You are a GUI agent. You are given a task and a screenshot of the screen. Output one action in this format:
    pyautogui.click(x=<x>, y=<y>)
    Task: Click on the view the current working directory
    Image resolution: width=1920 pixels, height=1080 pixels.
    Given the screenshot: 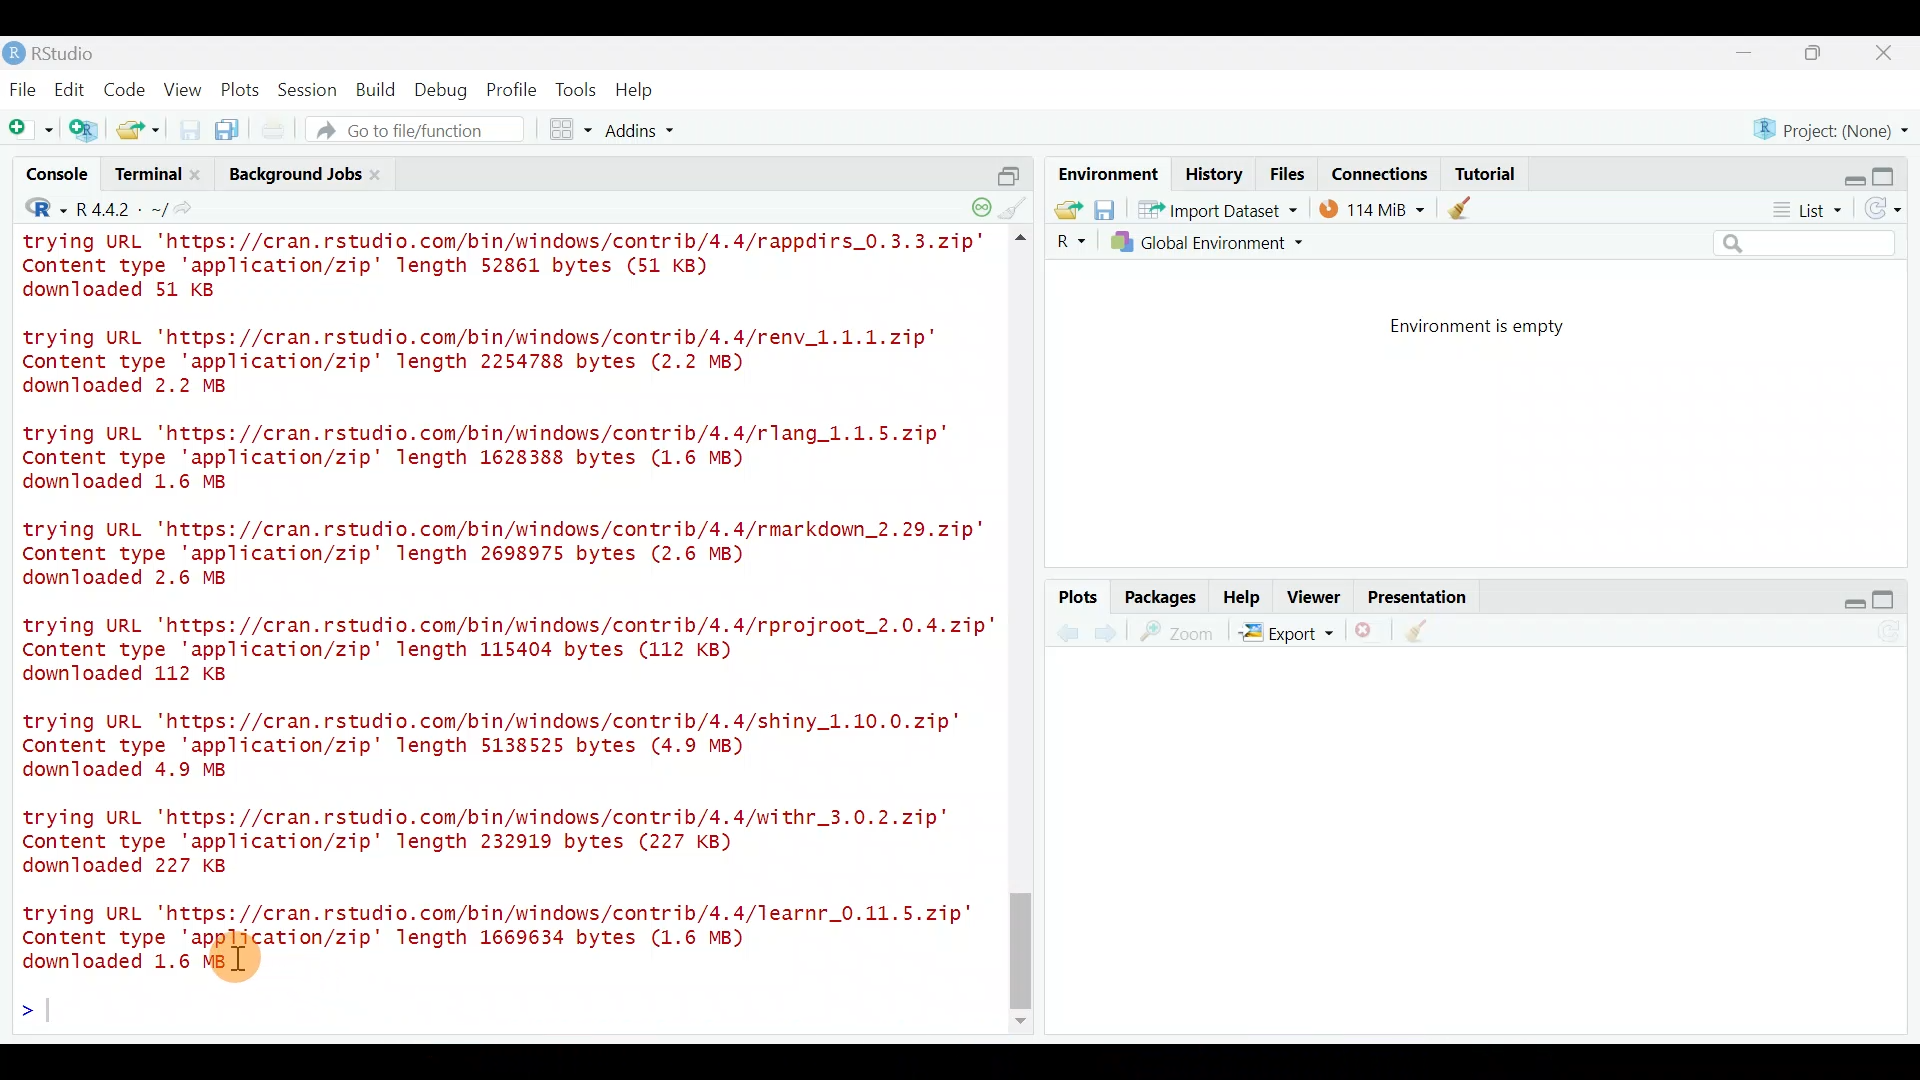 What is the action you would take?
    pyautogui.click(x=191, y=208)
    